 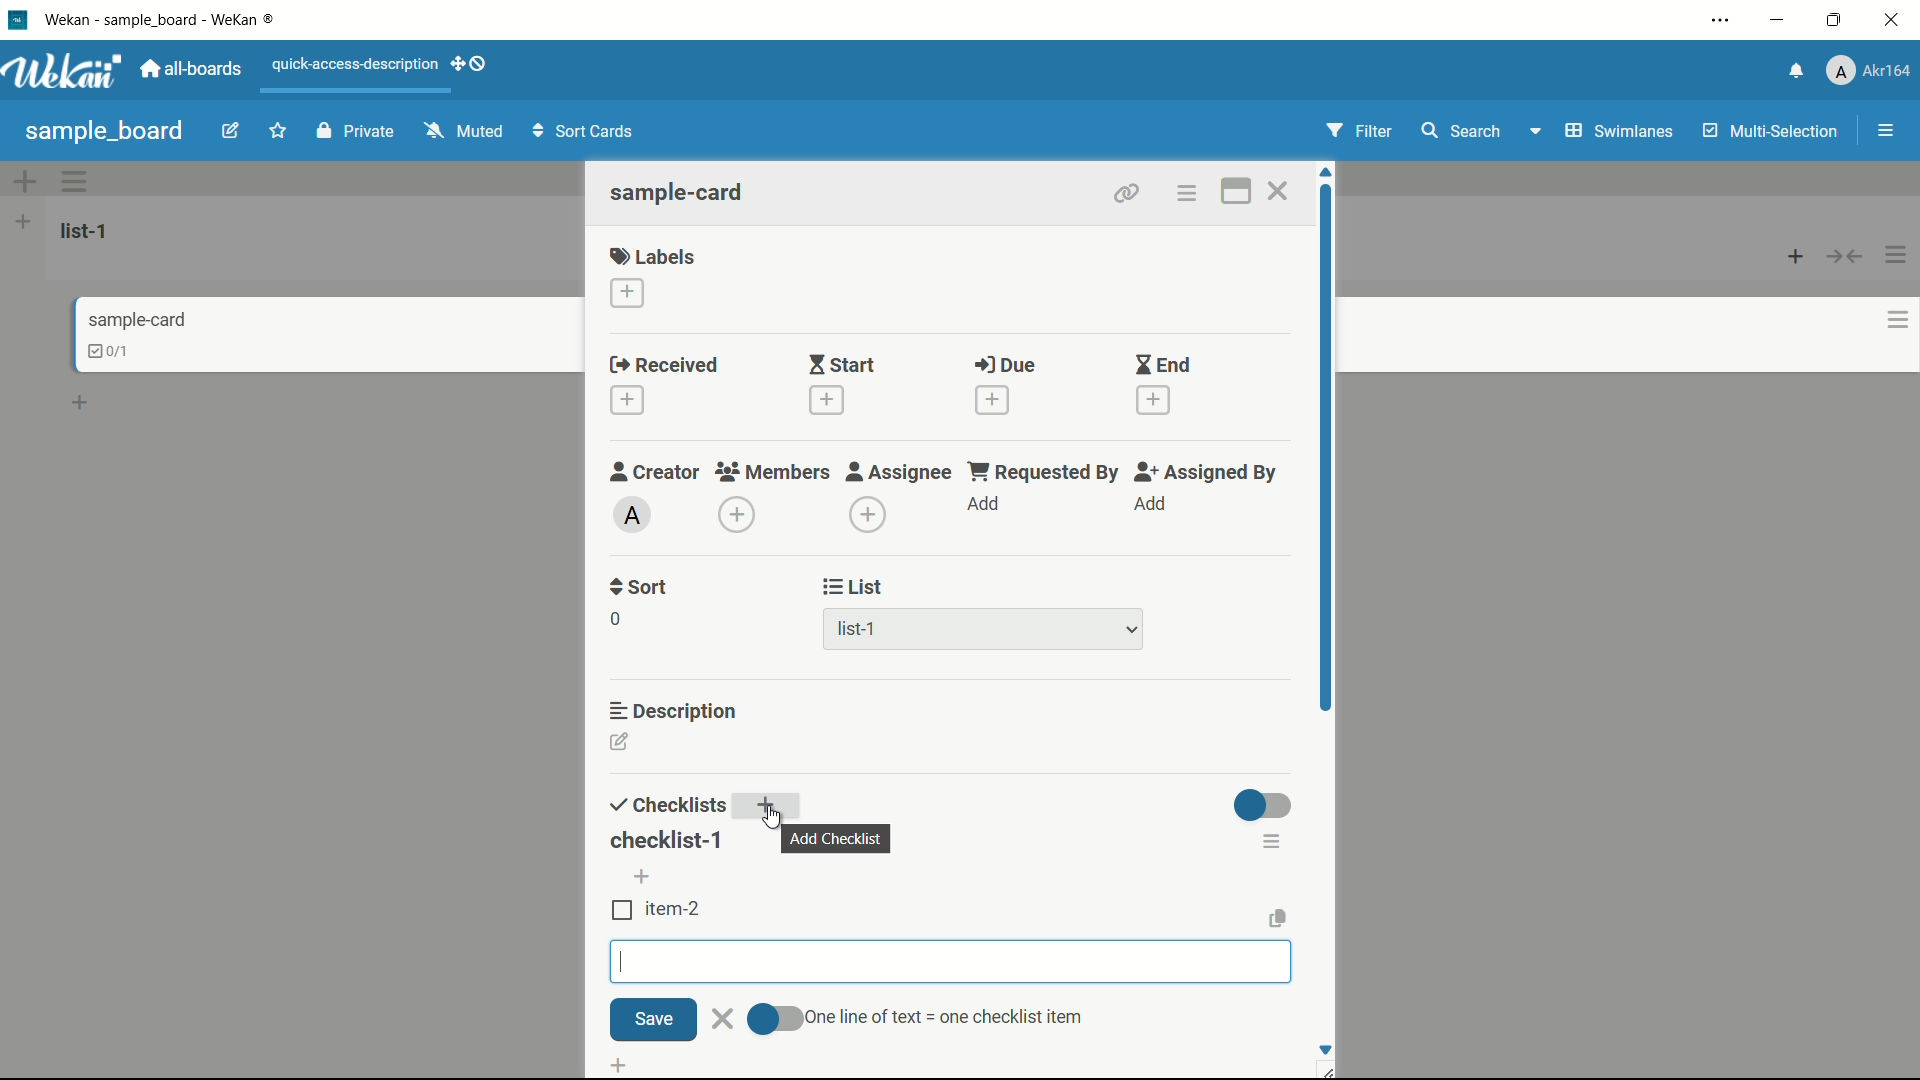 I want to click on swimlanes, so click(x=1617, y=131).